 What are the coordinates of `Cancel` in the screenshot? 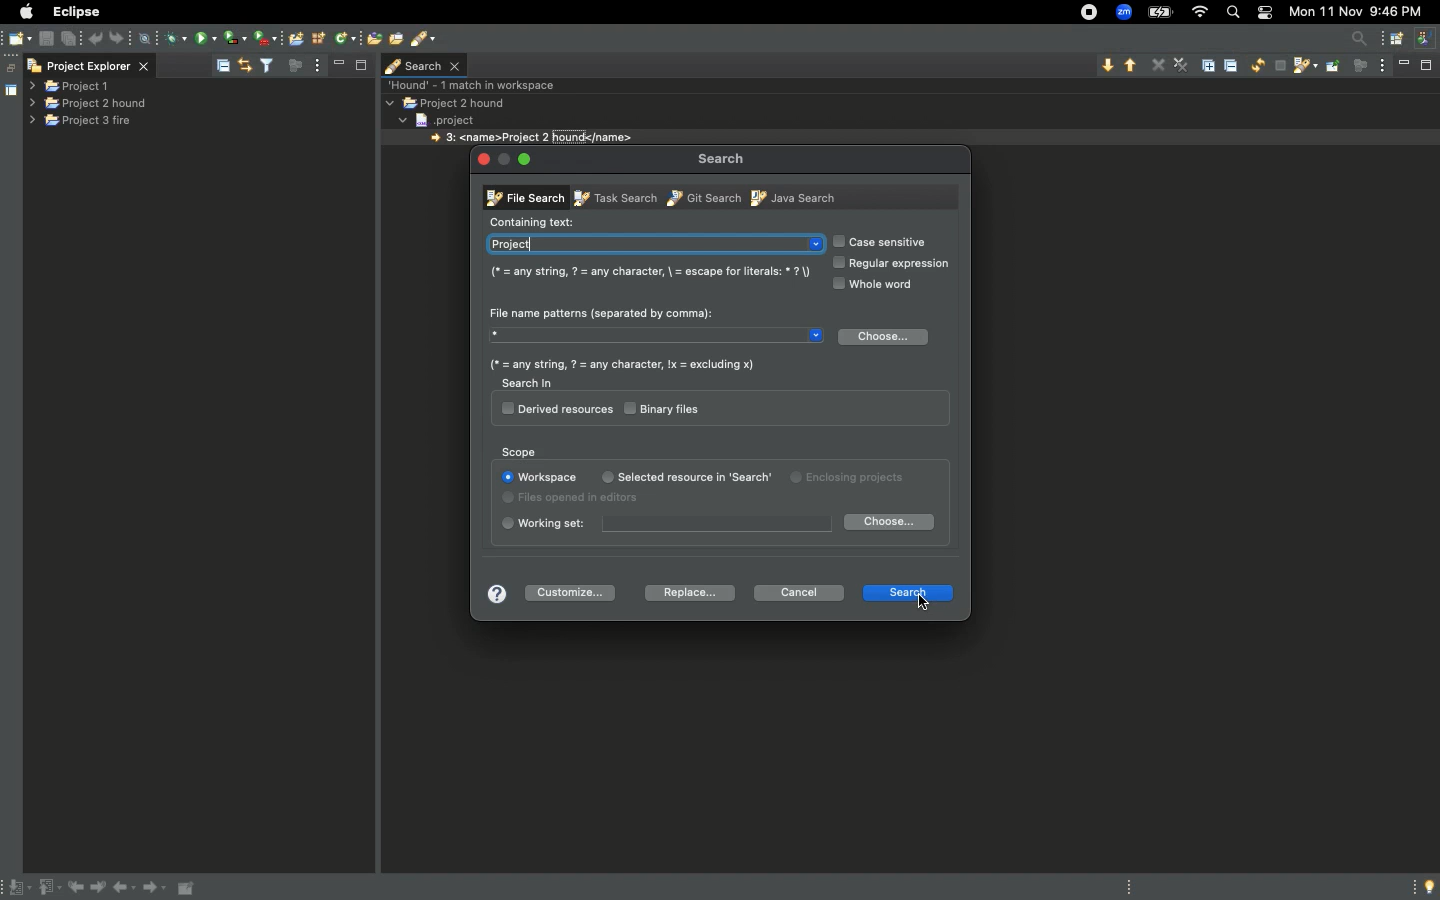 It's located at (799, 594).